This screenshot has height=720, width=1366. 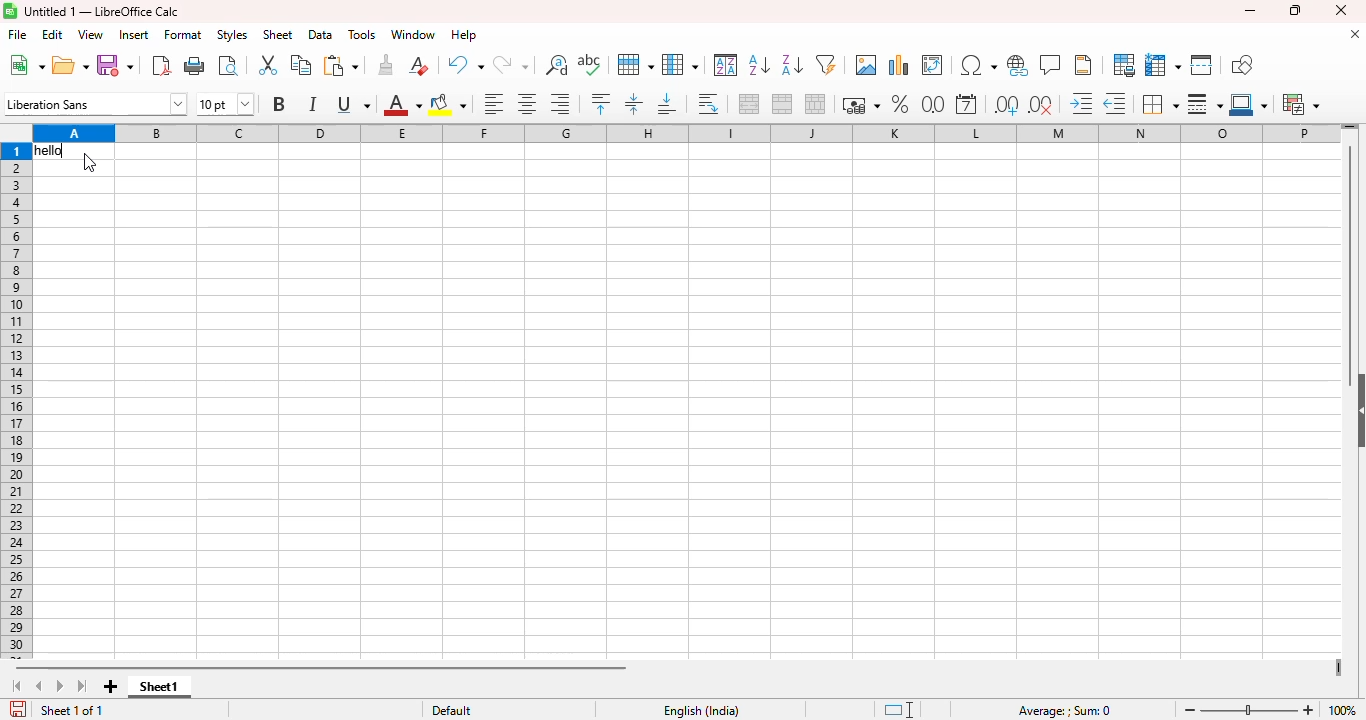 What do you see at coordinates (1159, 104) in the screenshot?
I see `borders` at bounding box center [1159, 104].